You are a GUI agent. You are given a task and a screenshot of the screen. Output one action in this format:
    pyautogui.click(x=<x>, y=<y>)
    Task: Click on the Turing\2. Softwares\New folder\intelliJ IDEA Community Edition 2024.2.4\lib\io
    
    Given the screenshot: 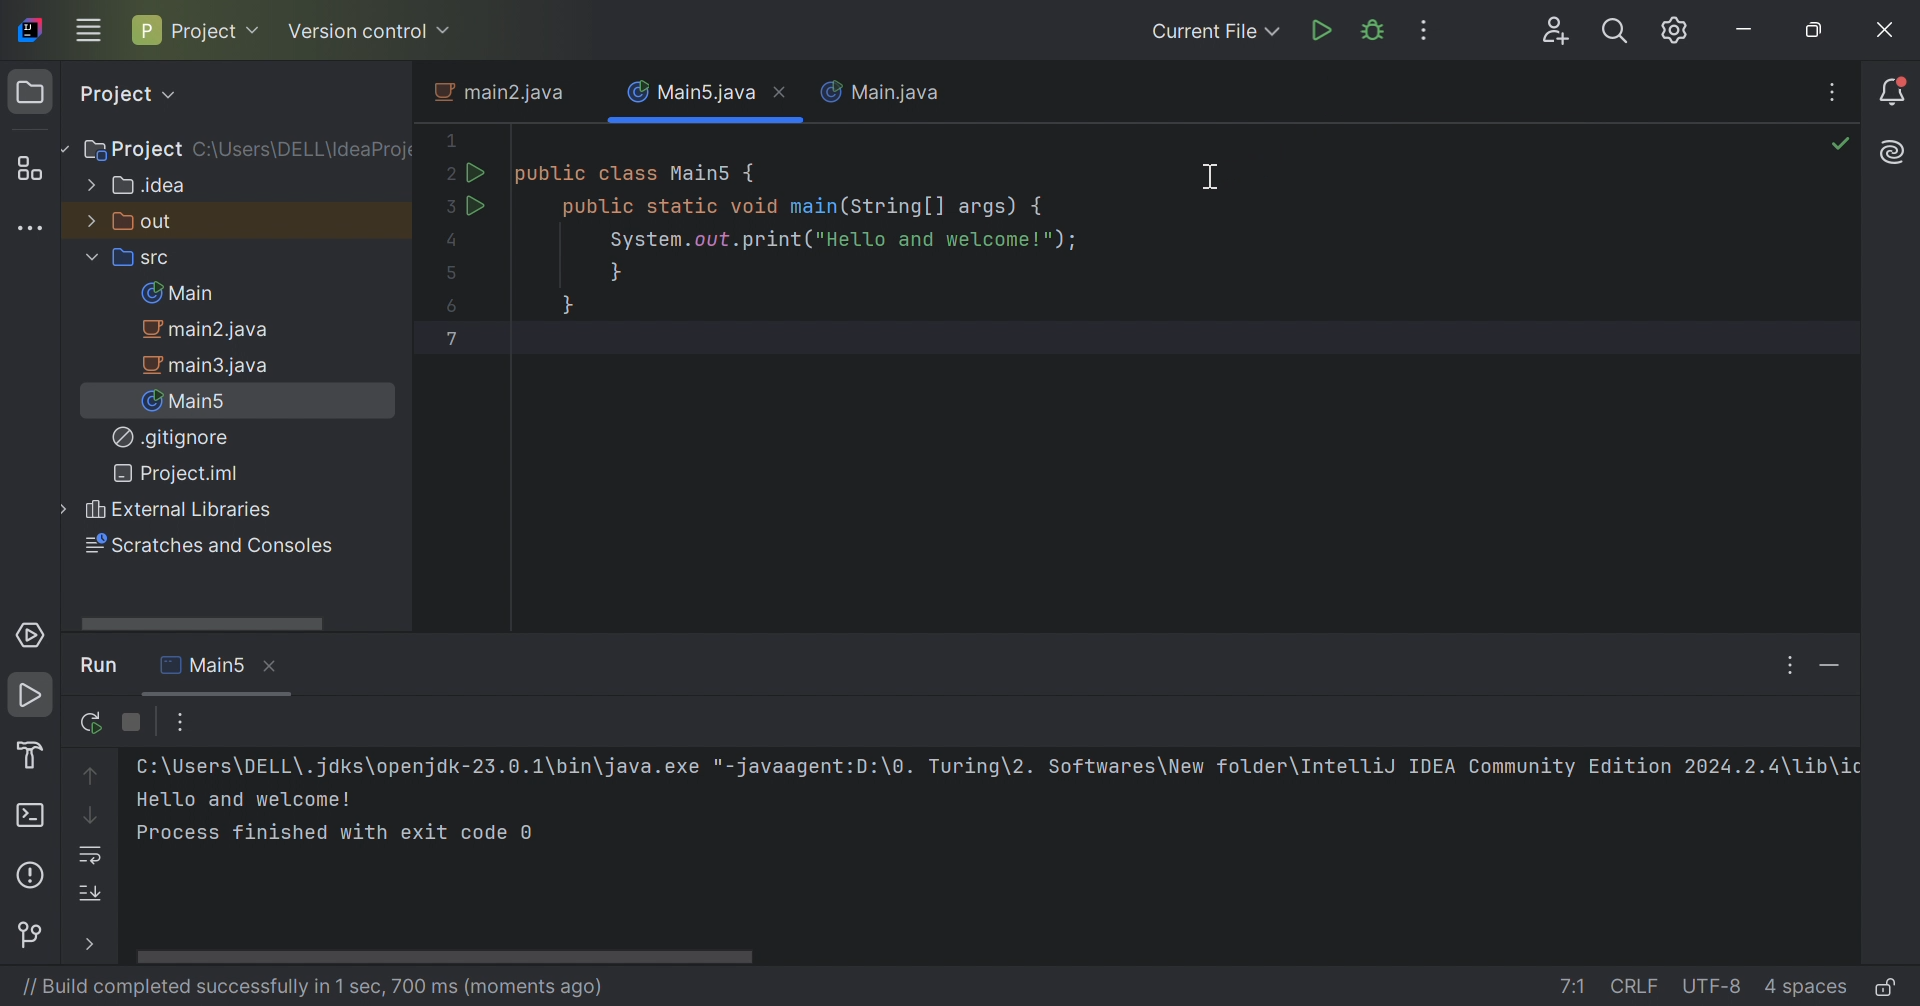 What is the action you would take?
    pyautogui.click(x=1391, y=766)
    